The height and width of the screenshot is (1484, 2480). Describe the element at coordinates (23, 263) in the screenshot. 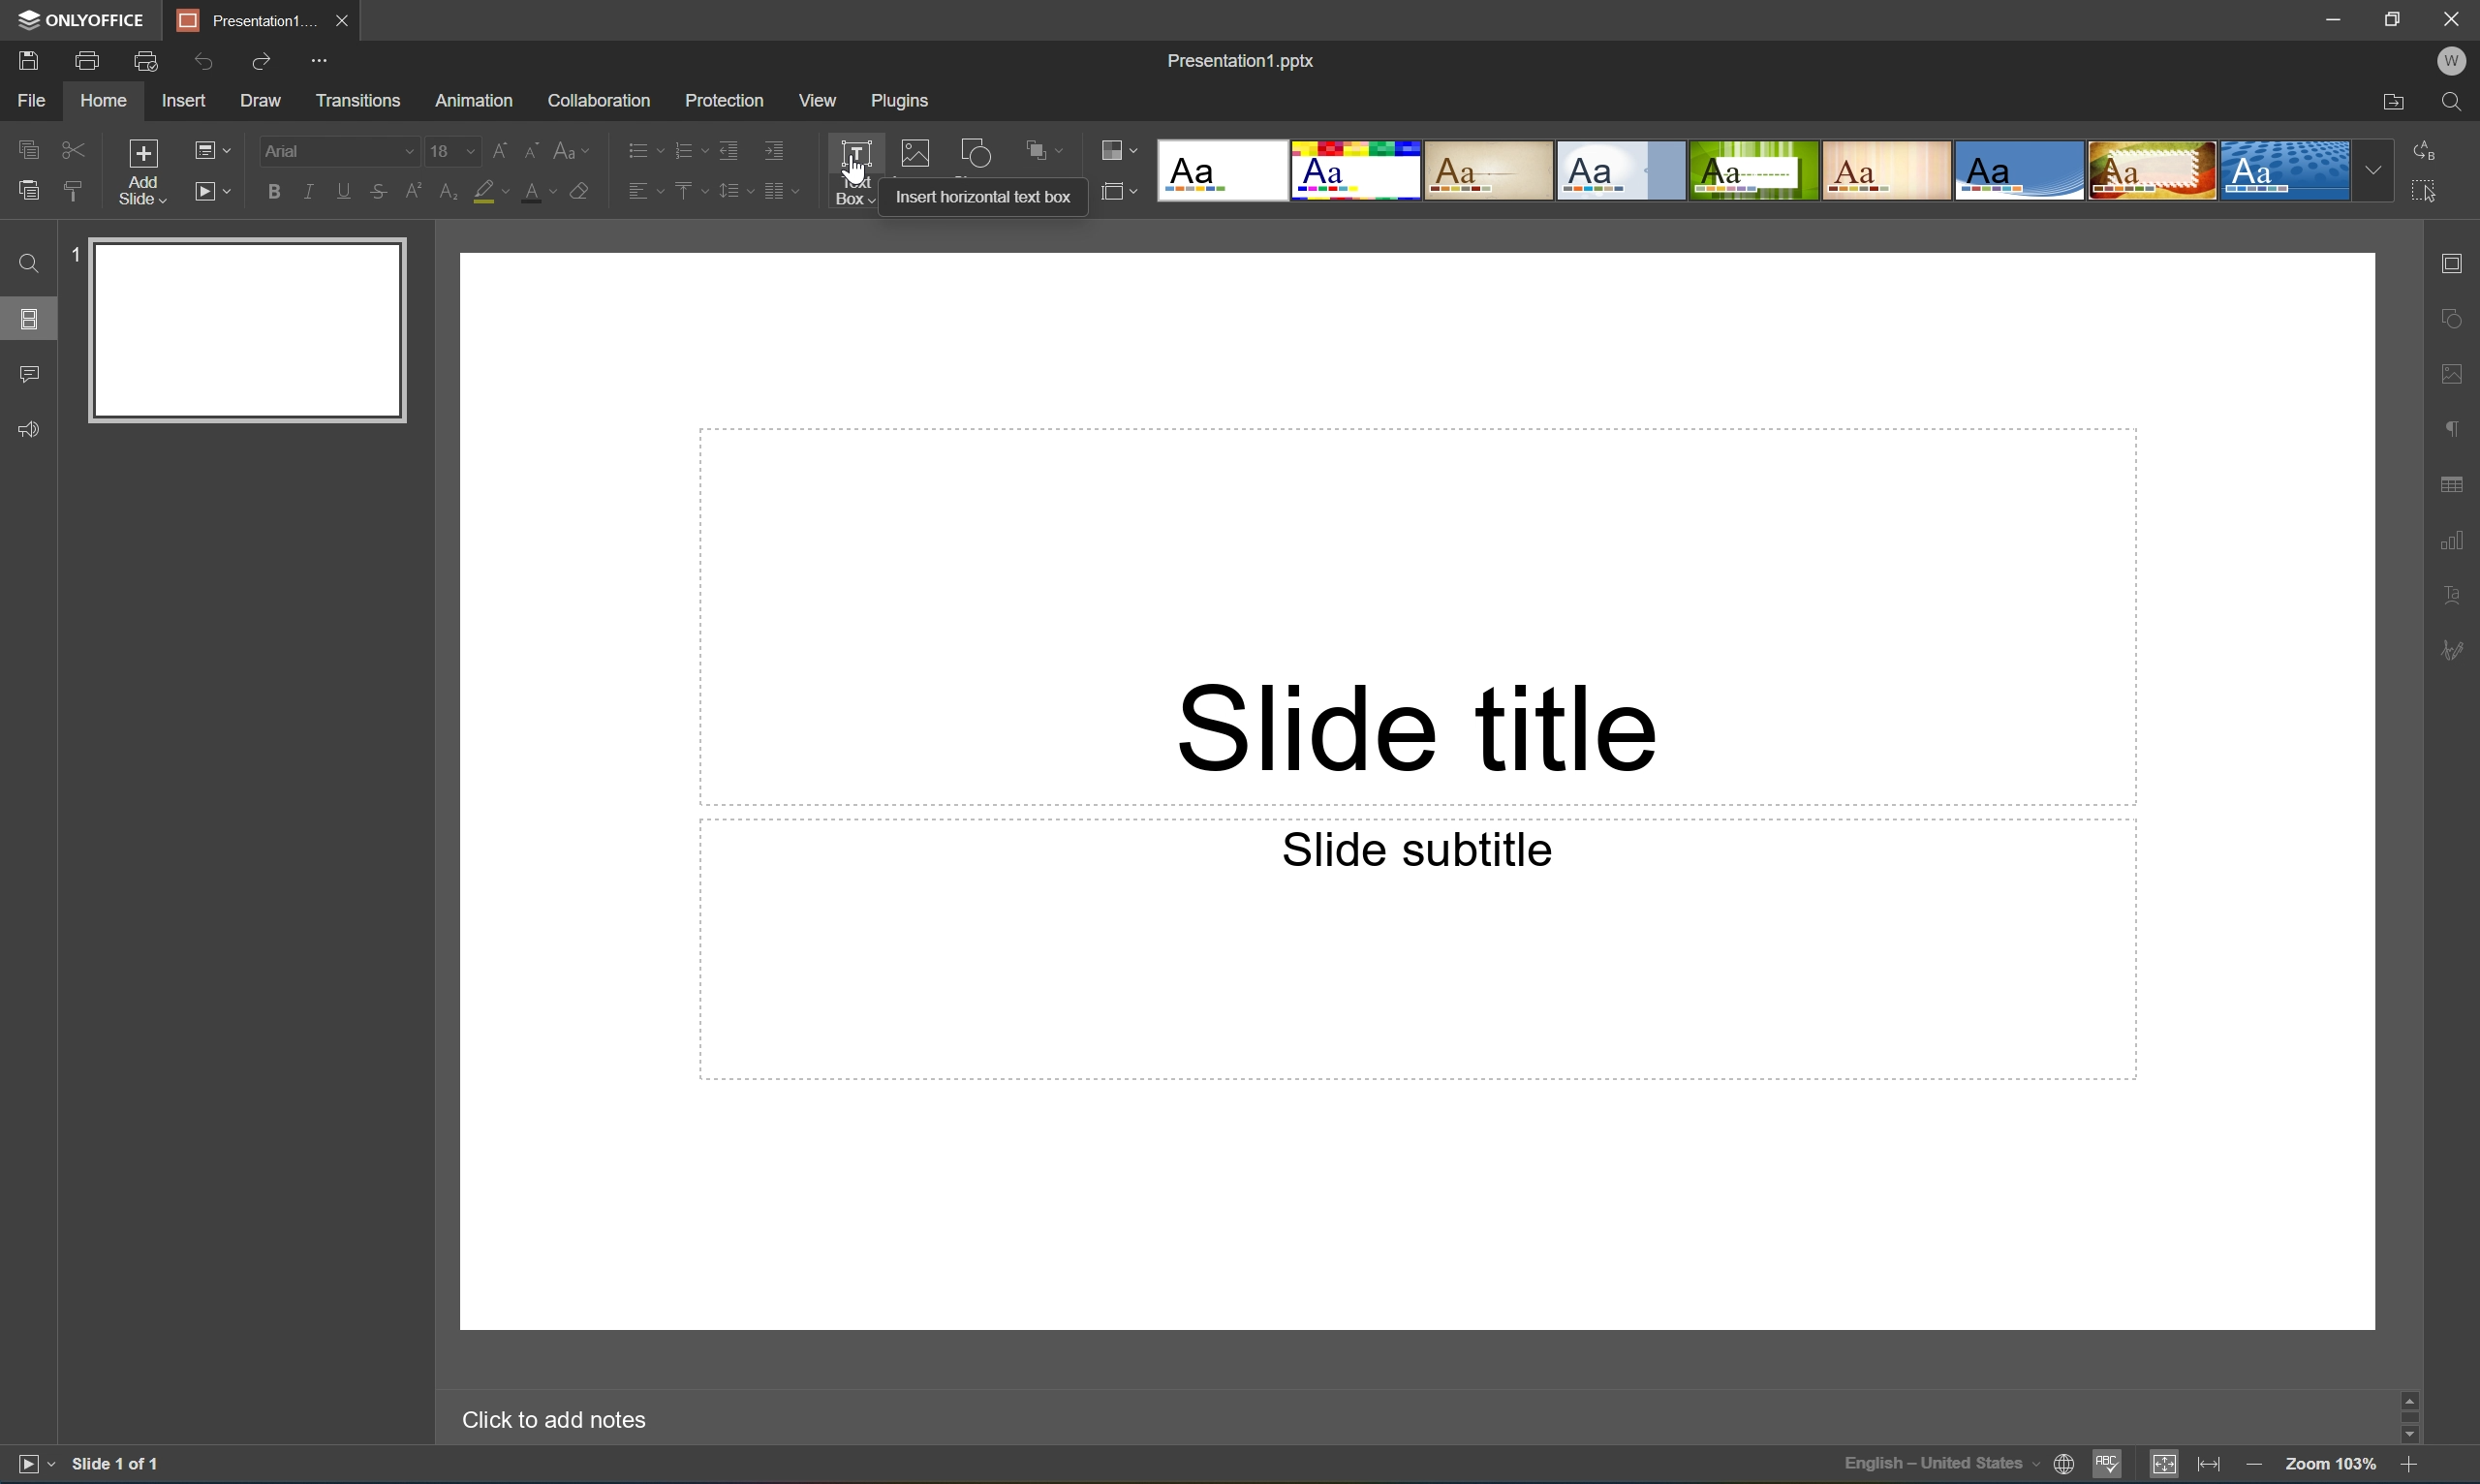

I see `Find` at that location.